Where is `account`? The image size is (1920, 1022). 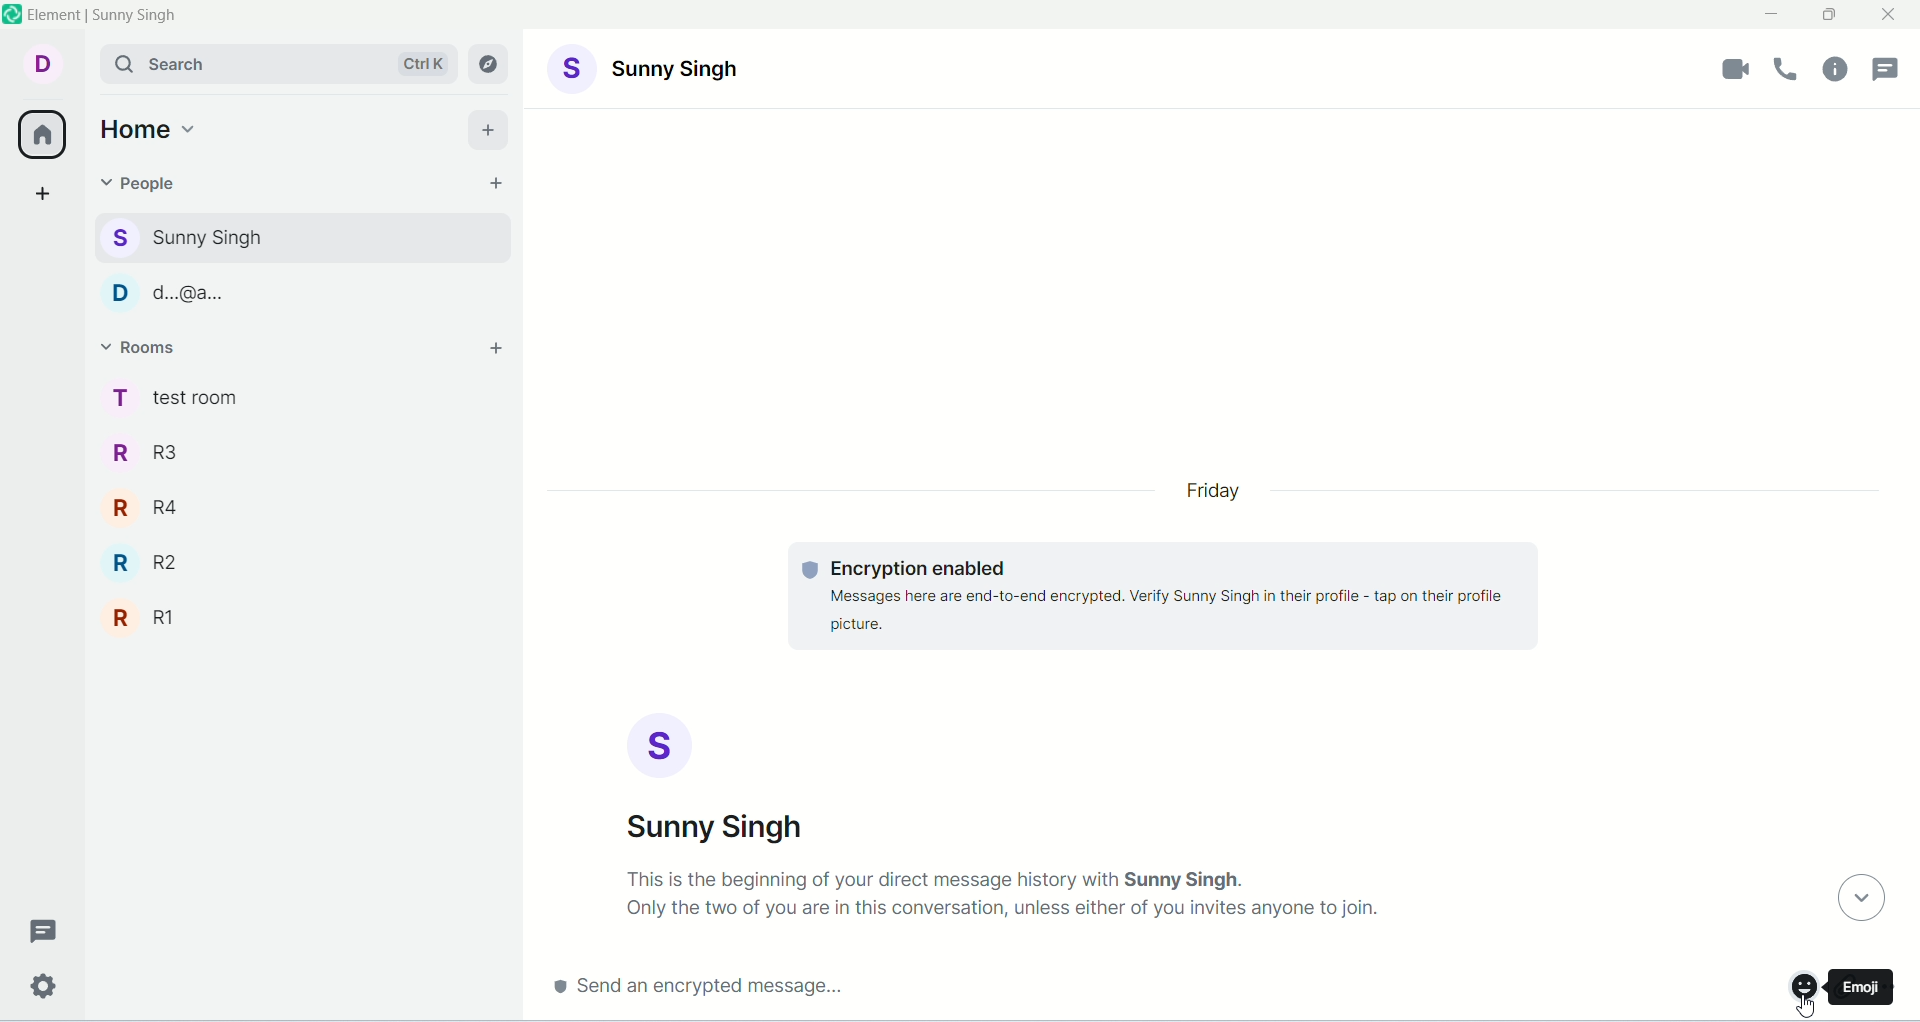
account is located at coordinates (44, 63).